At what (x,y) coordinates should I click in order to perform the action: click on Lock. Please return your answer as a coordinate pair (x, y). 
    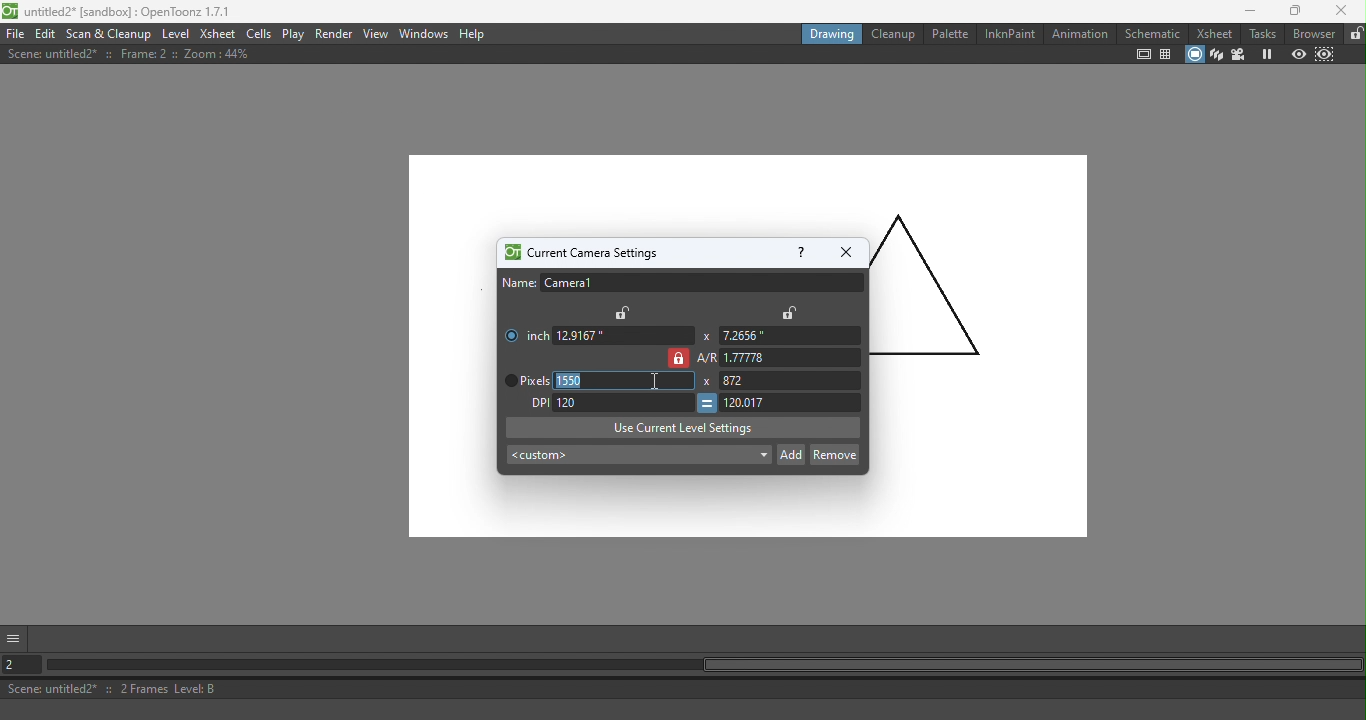
    Looking at the image, I should click on (789, 312).